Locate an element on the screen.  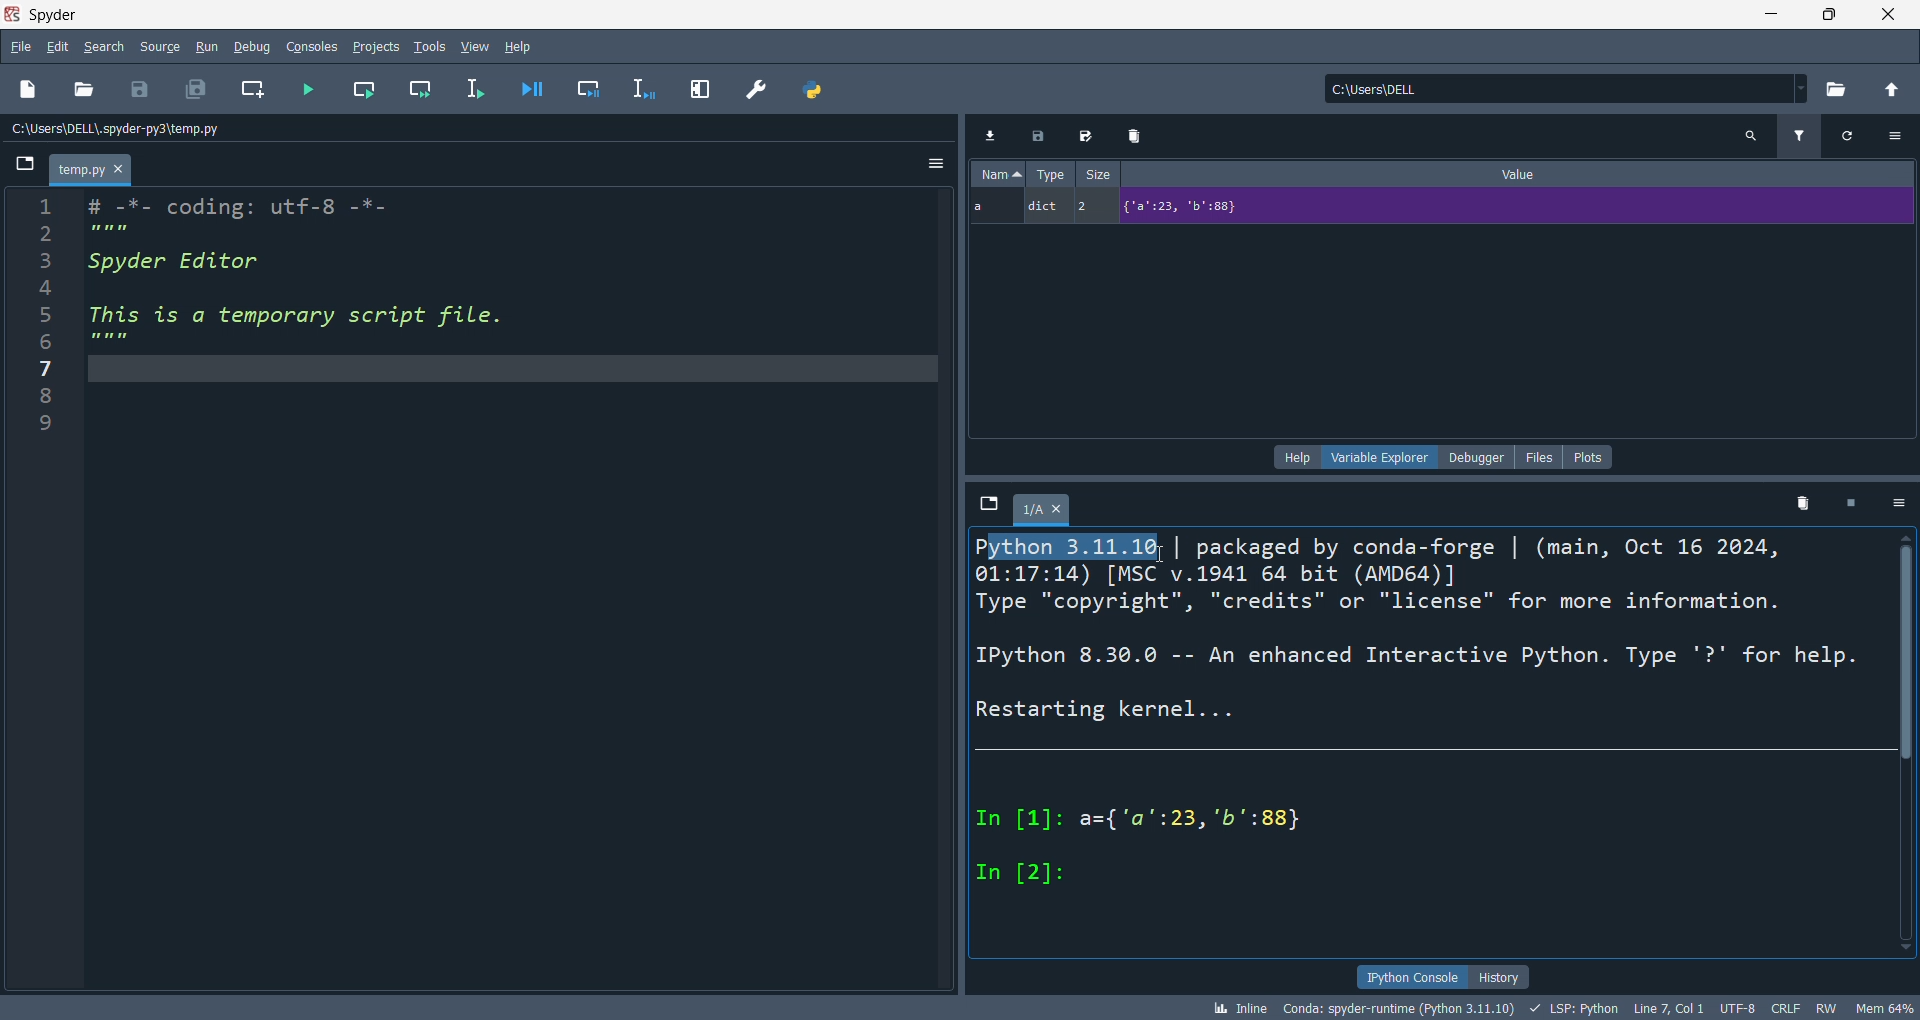
browse tabs is located at coordinates (26, 168).